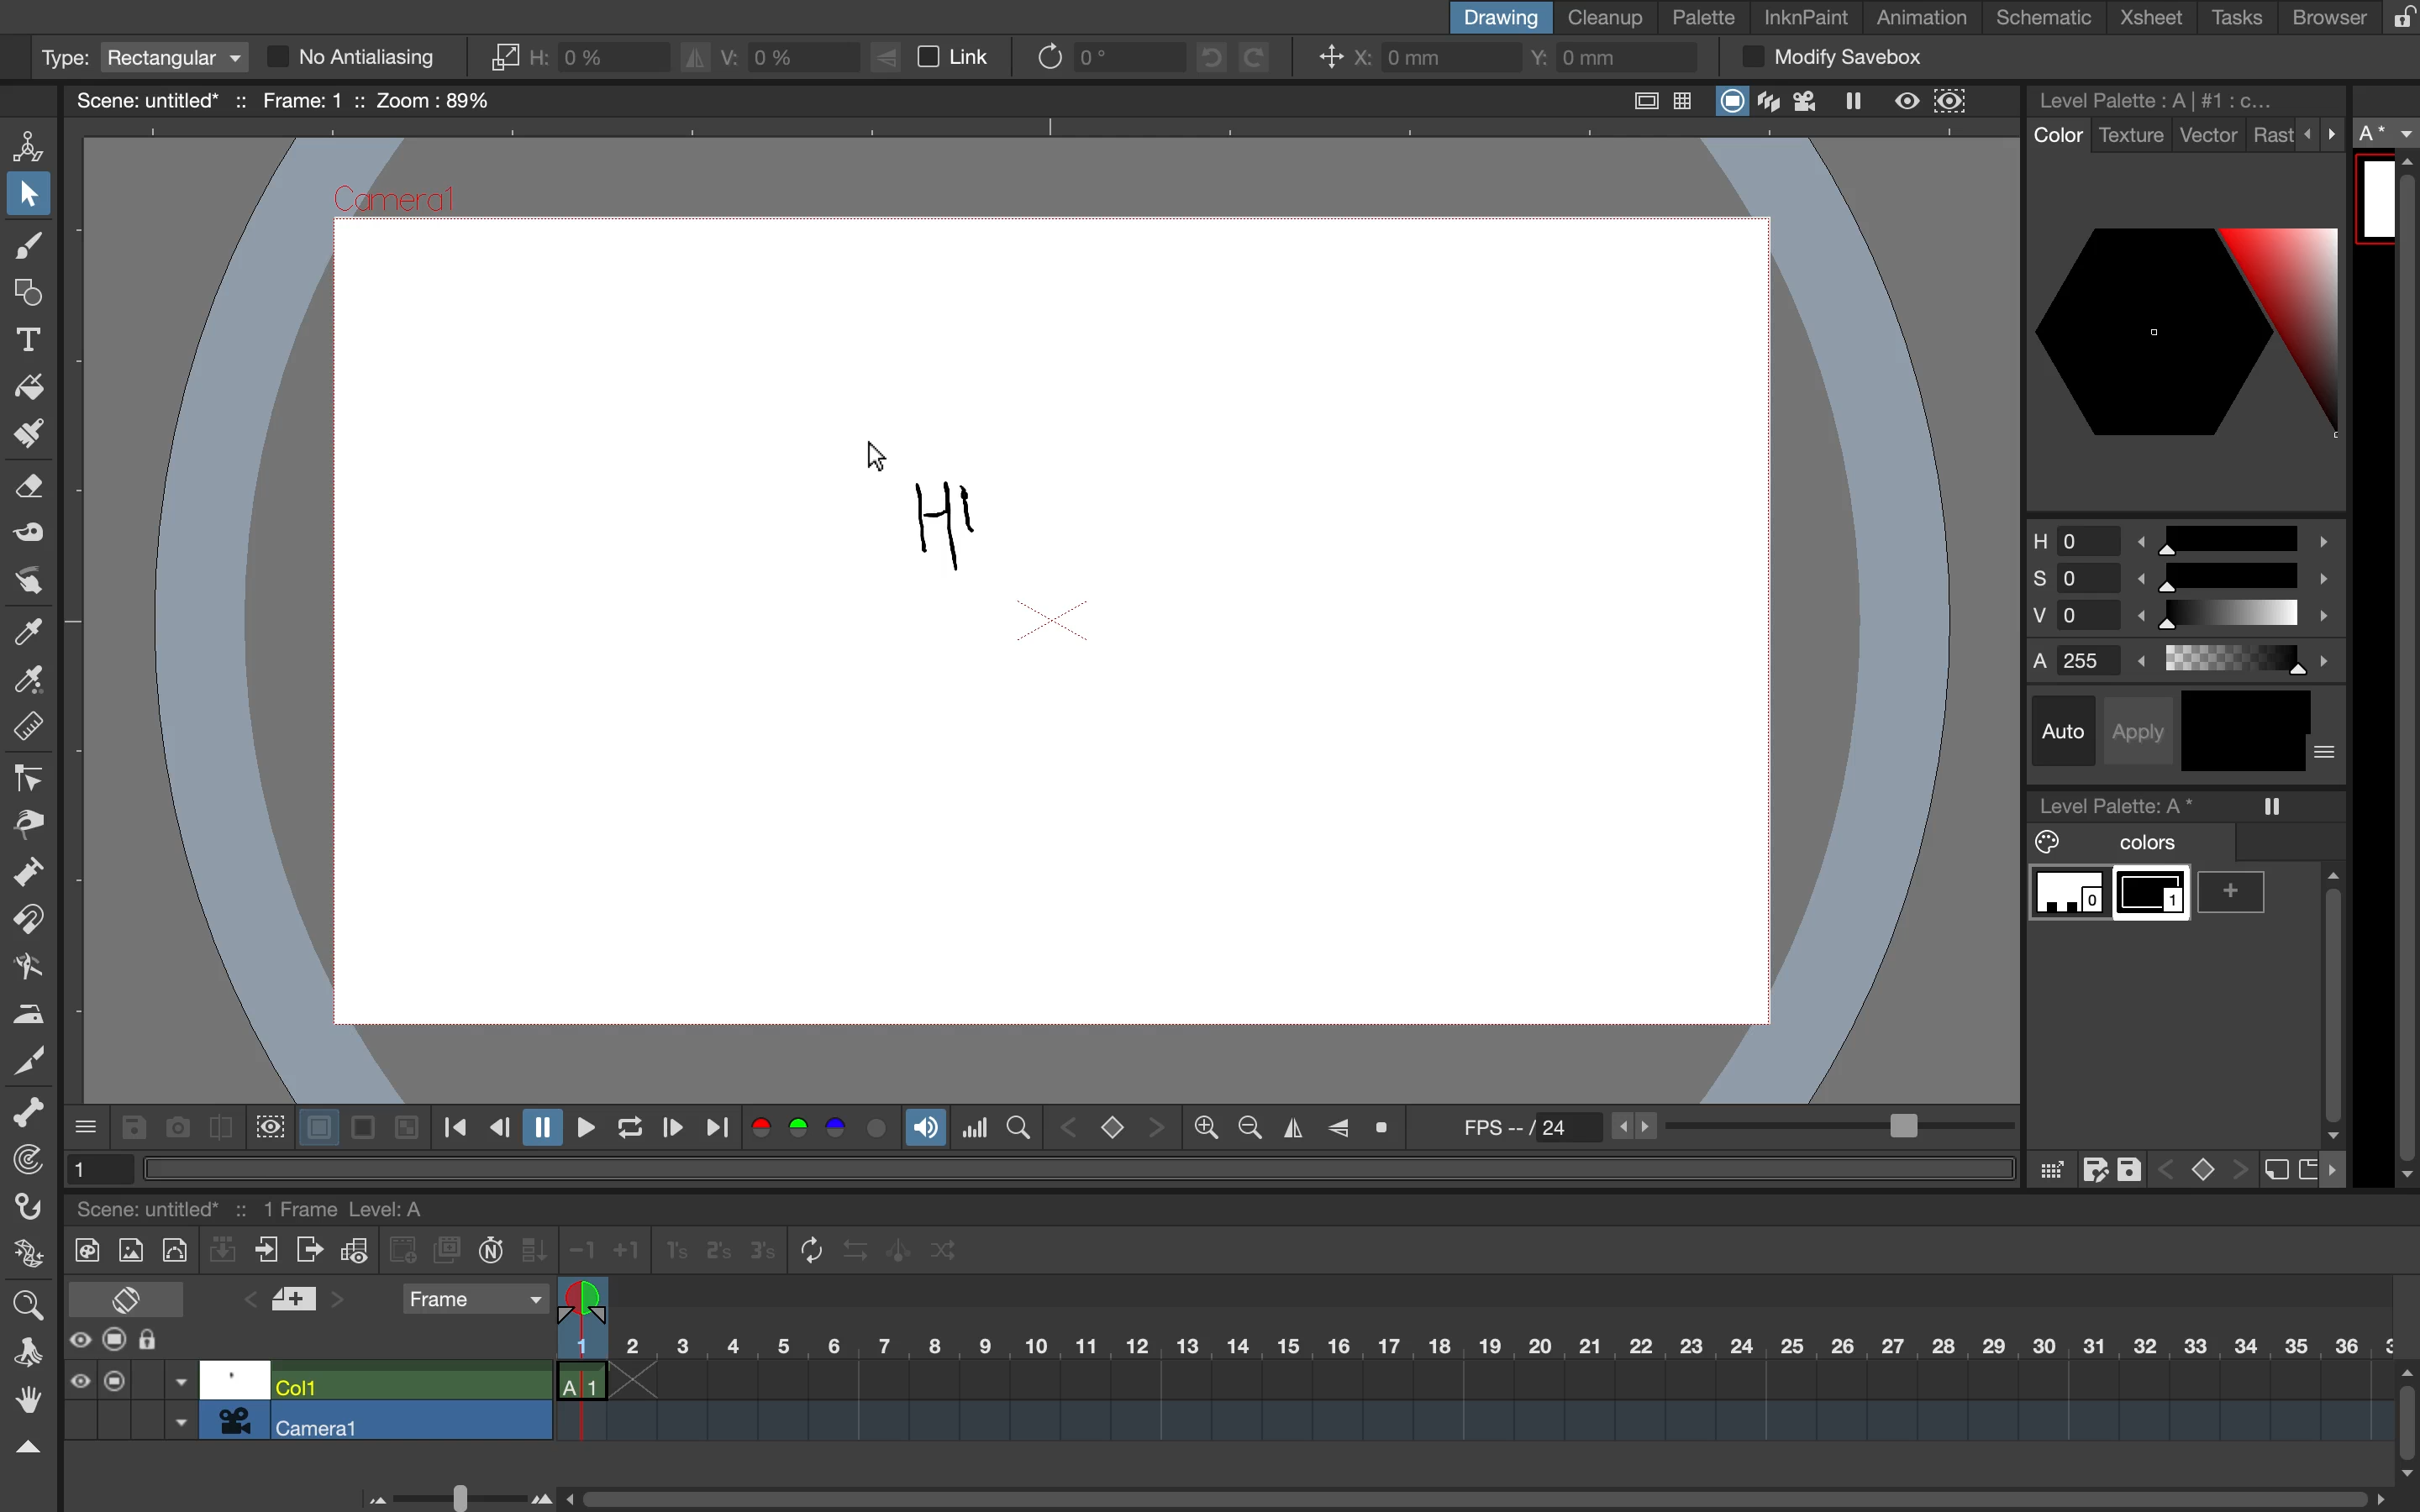 The image size is (2420, 1512). What do you see at coordinates (29, 632) in the screenshot?
I see `style picker tool` at bounding box center [29, 632].